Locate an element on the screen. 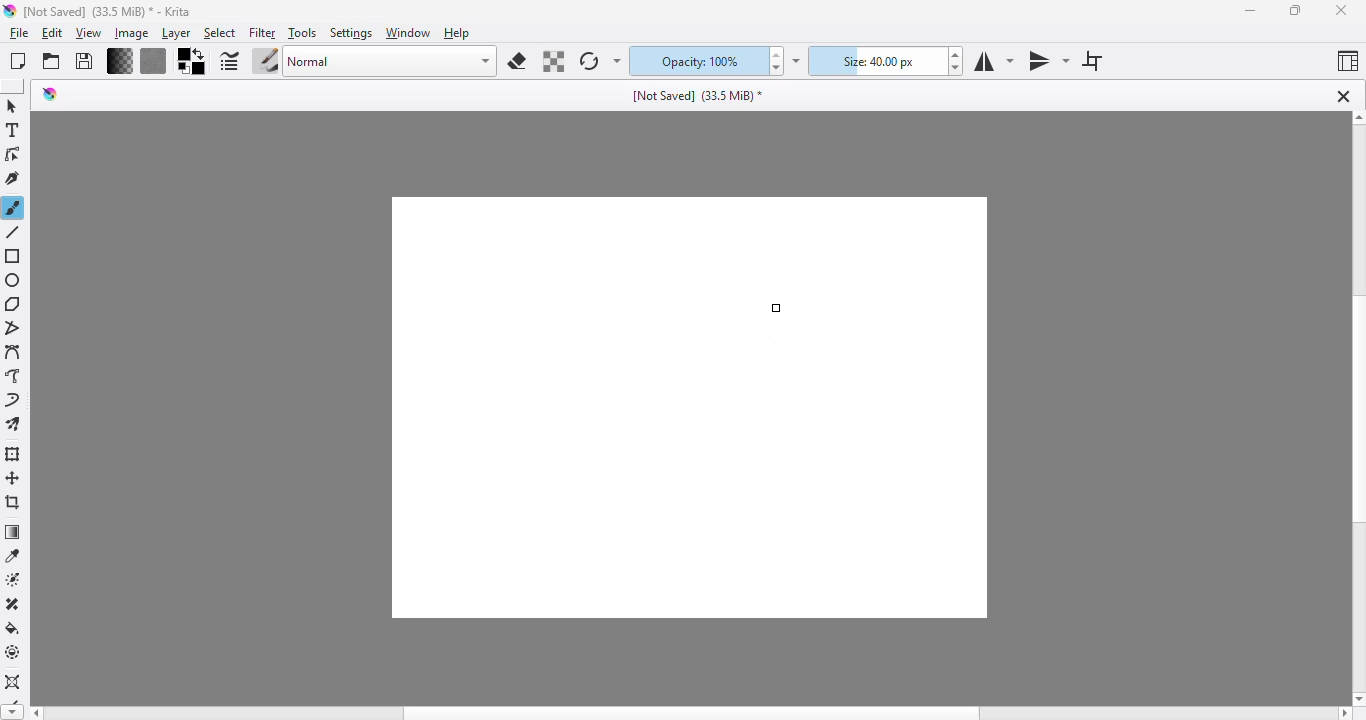  set eraser mode is located at coordinates (517, 61).